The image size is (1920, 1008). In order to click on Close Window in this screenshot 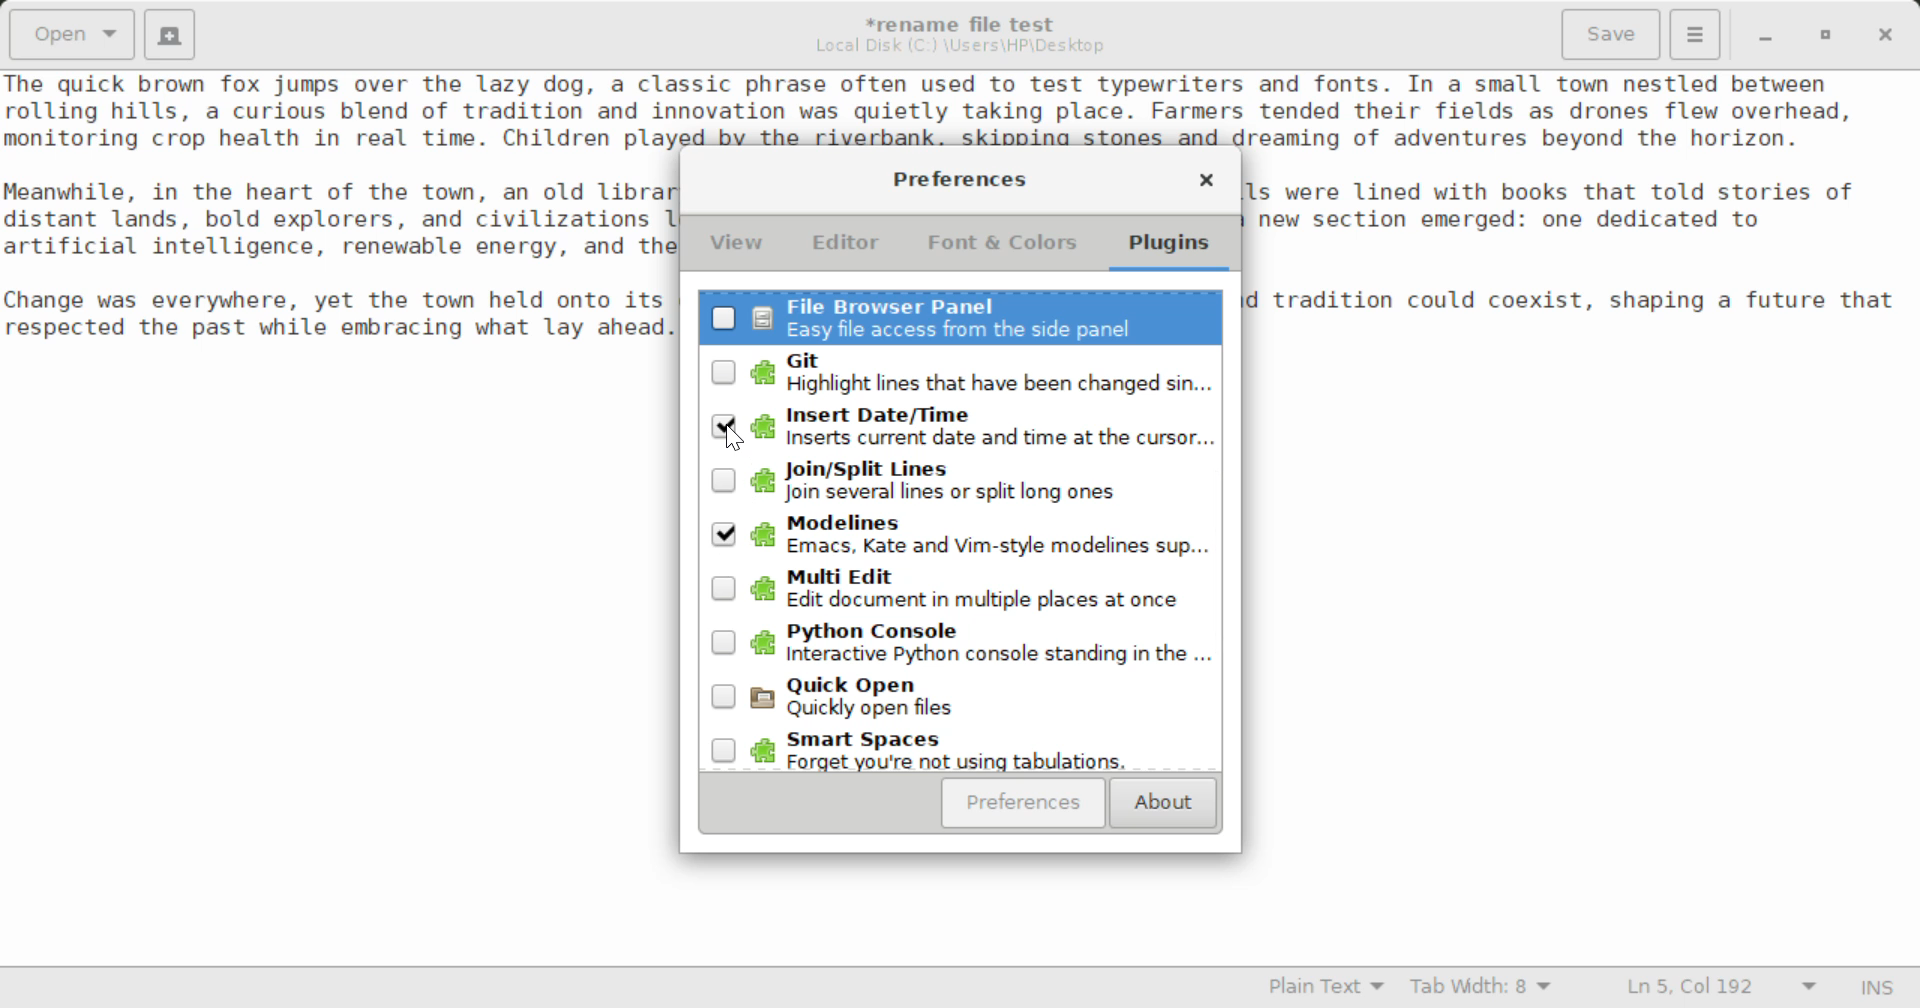, I will do `click(1888, 33)`.